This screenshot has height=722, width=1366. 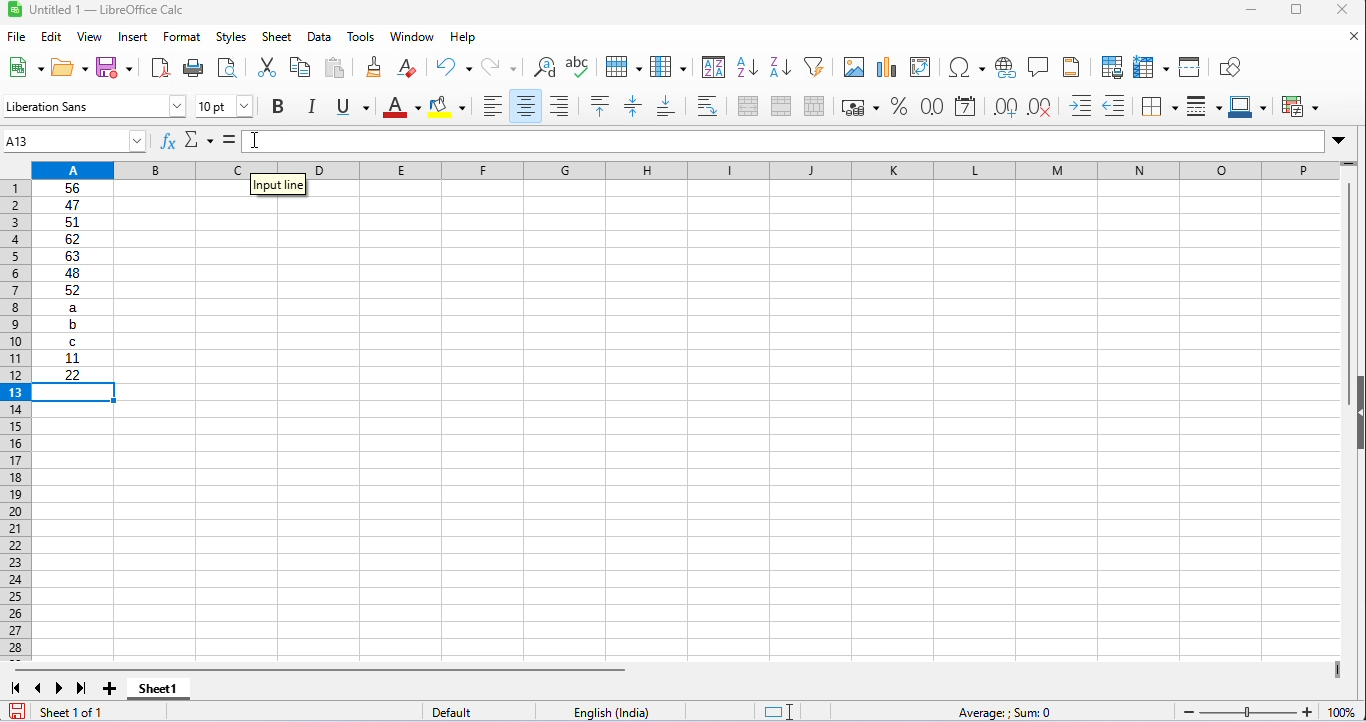 I want to click on last sheet, so click(x=82, y=688).